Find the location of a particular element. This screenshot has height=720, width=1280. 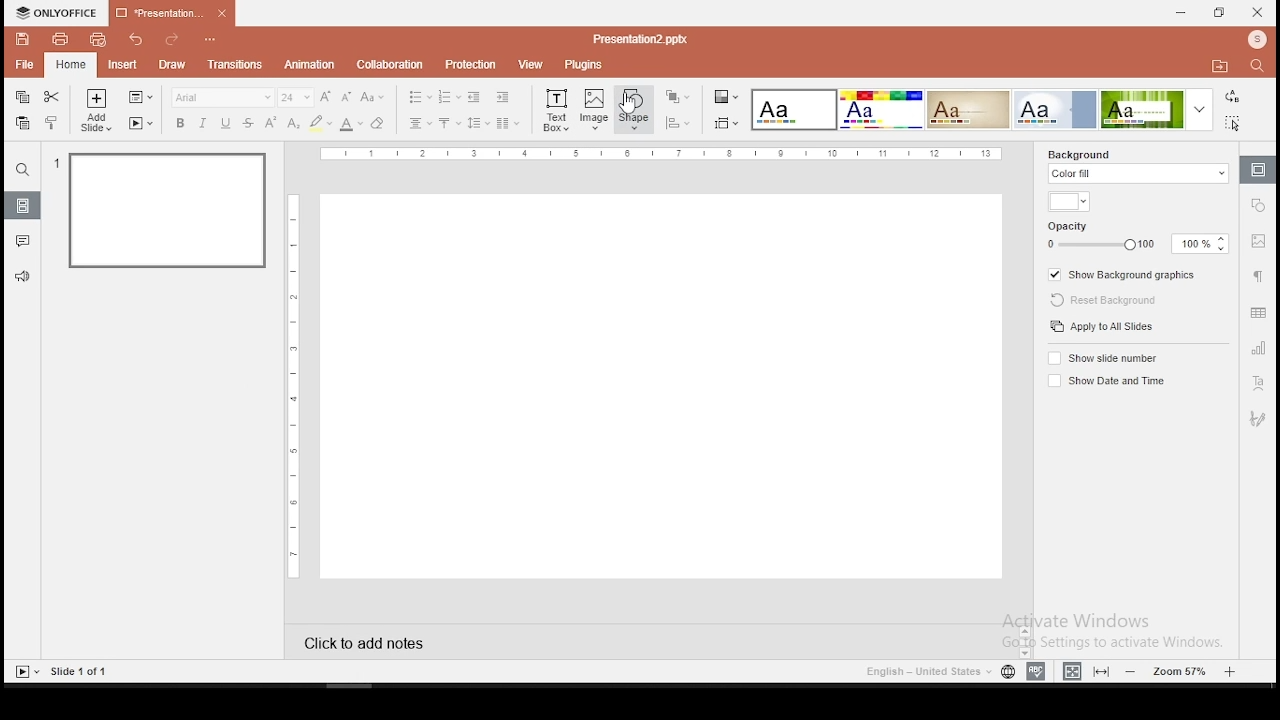

eraser tool is located at coordinates (377, 124).